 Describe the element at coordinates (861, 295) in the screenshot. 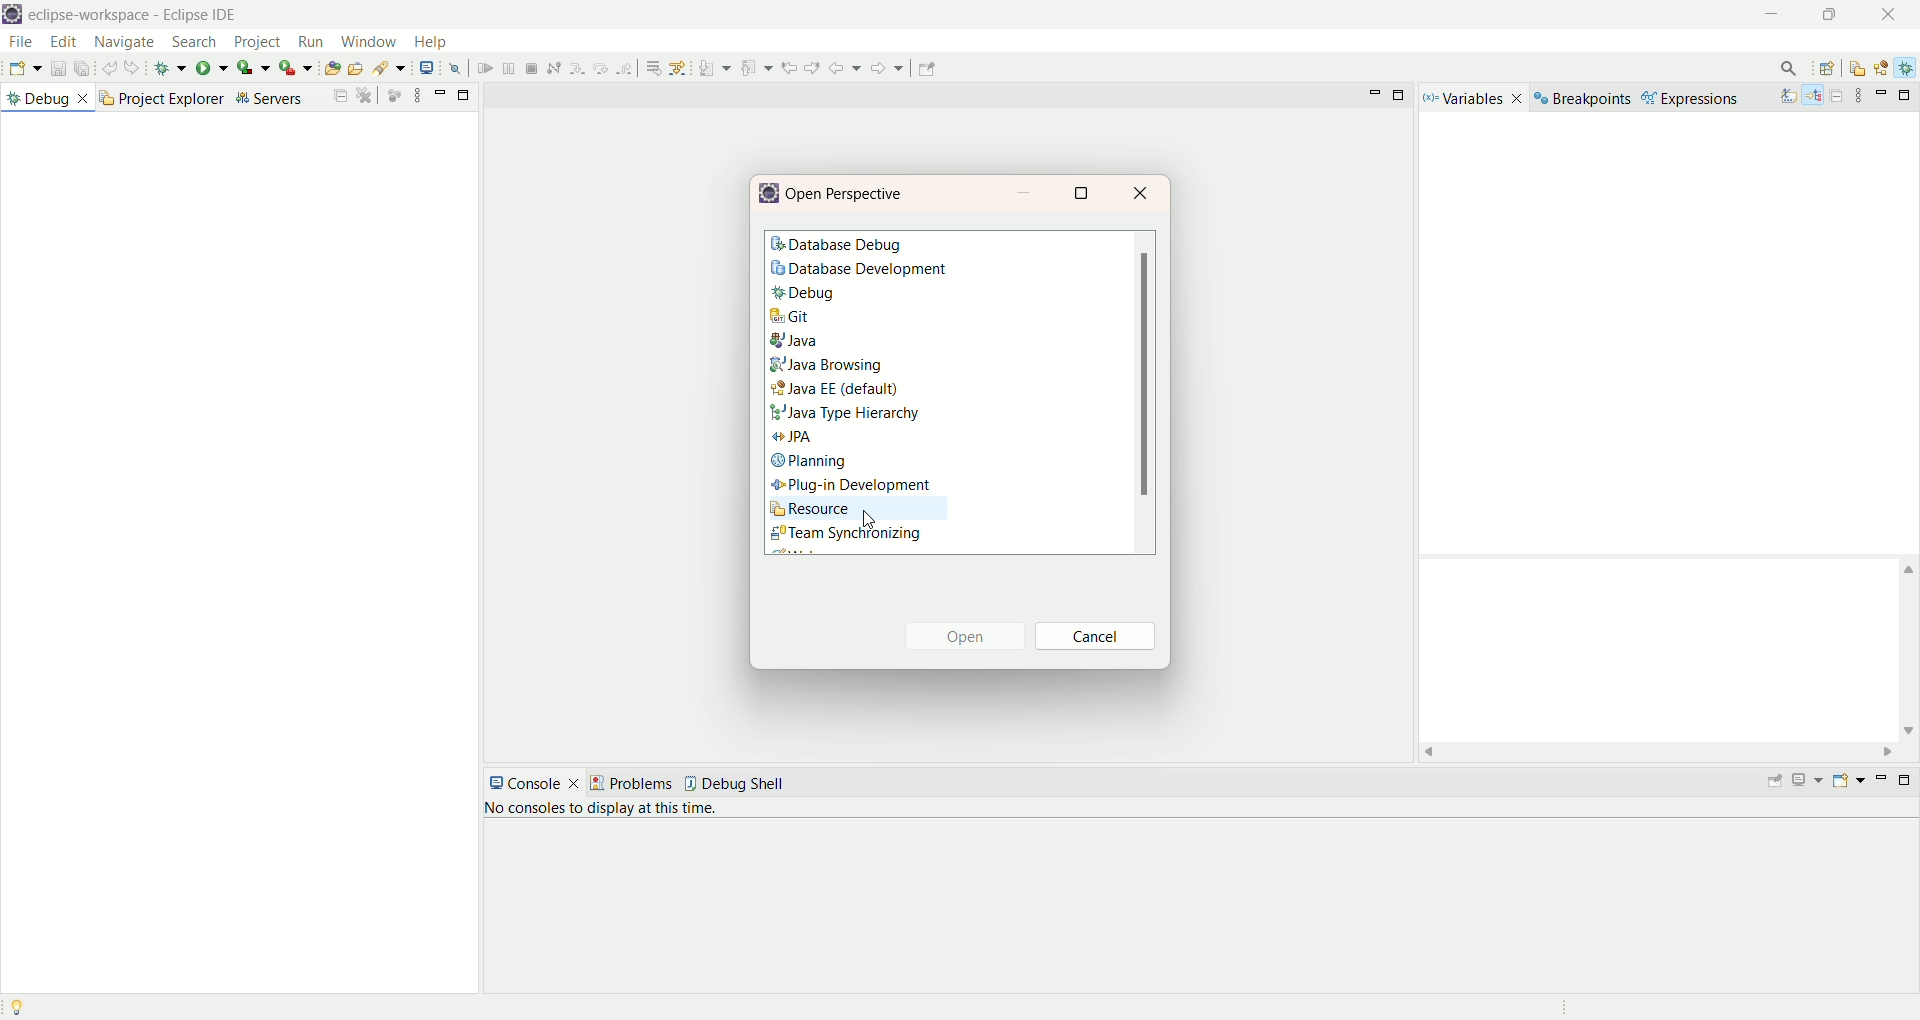

I see `debug` at that location.